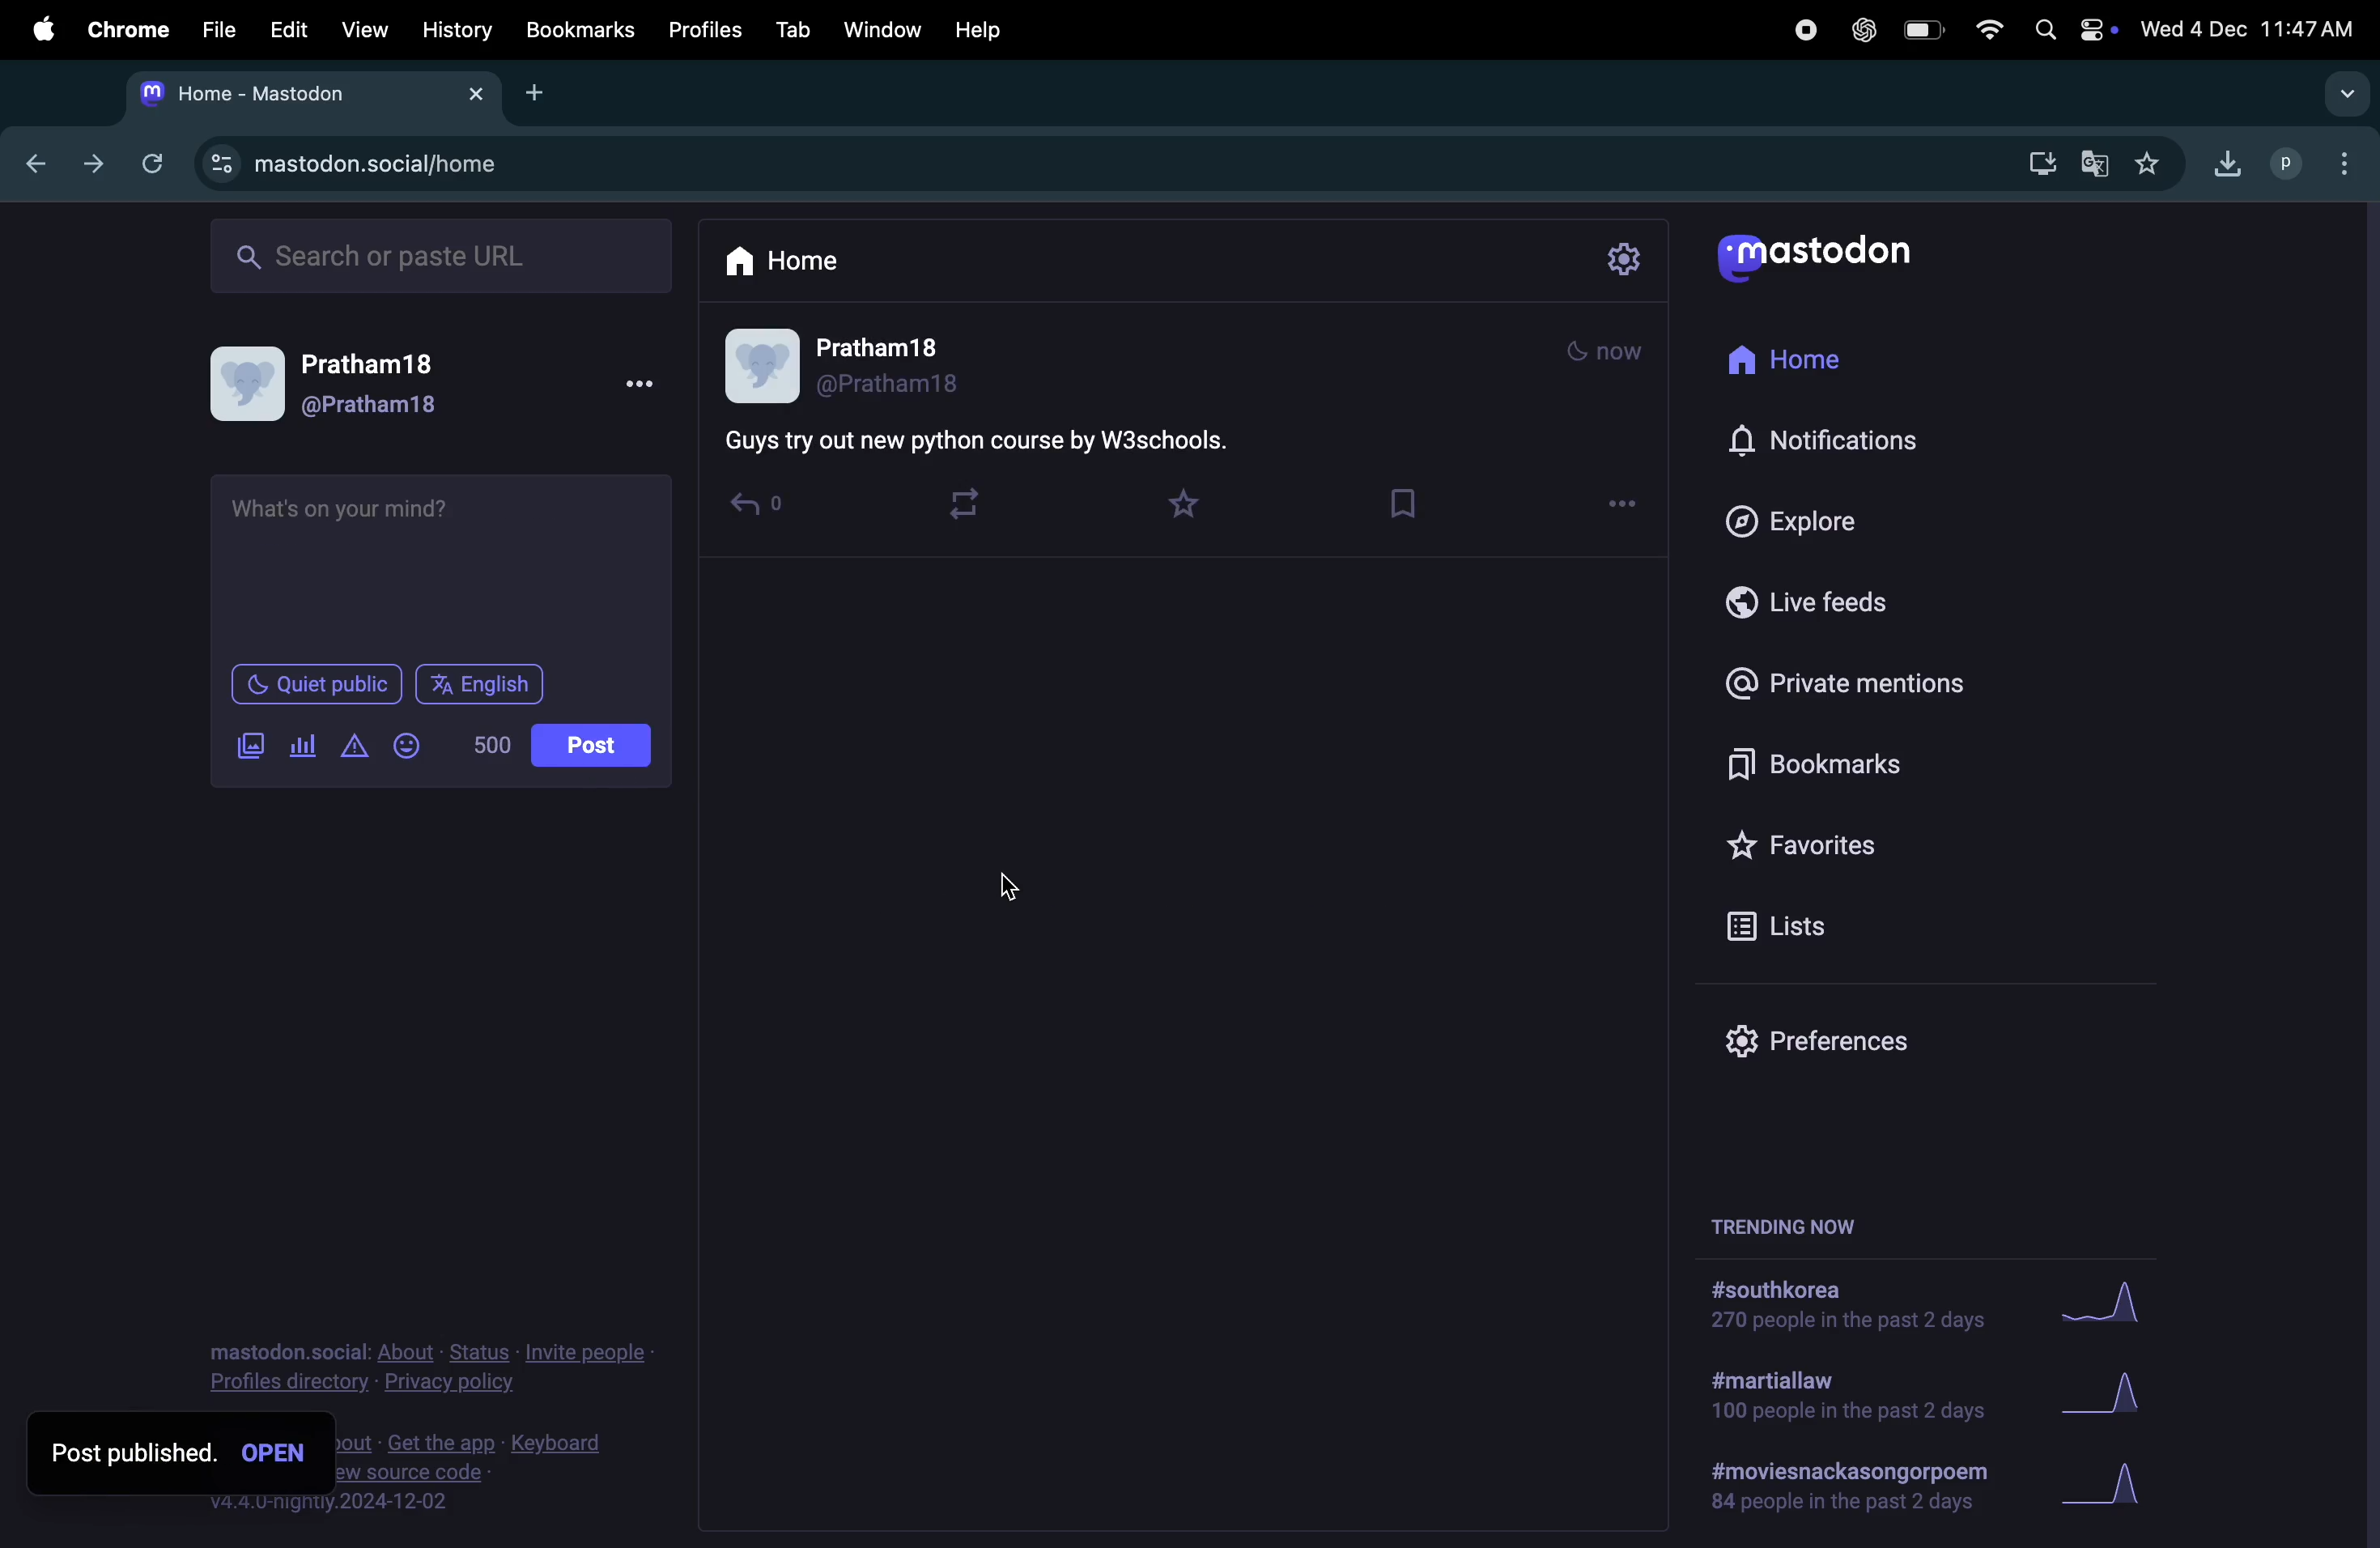 The width and height of the screenshot is (2380, 1548). What do you see at coordinates (1198, 500) in the screenshot?
I see `favourites` at bounding box center [1198, 500].